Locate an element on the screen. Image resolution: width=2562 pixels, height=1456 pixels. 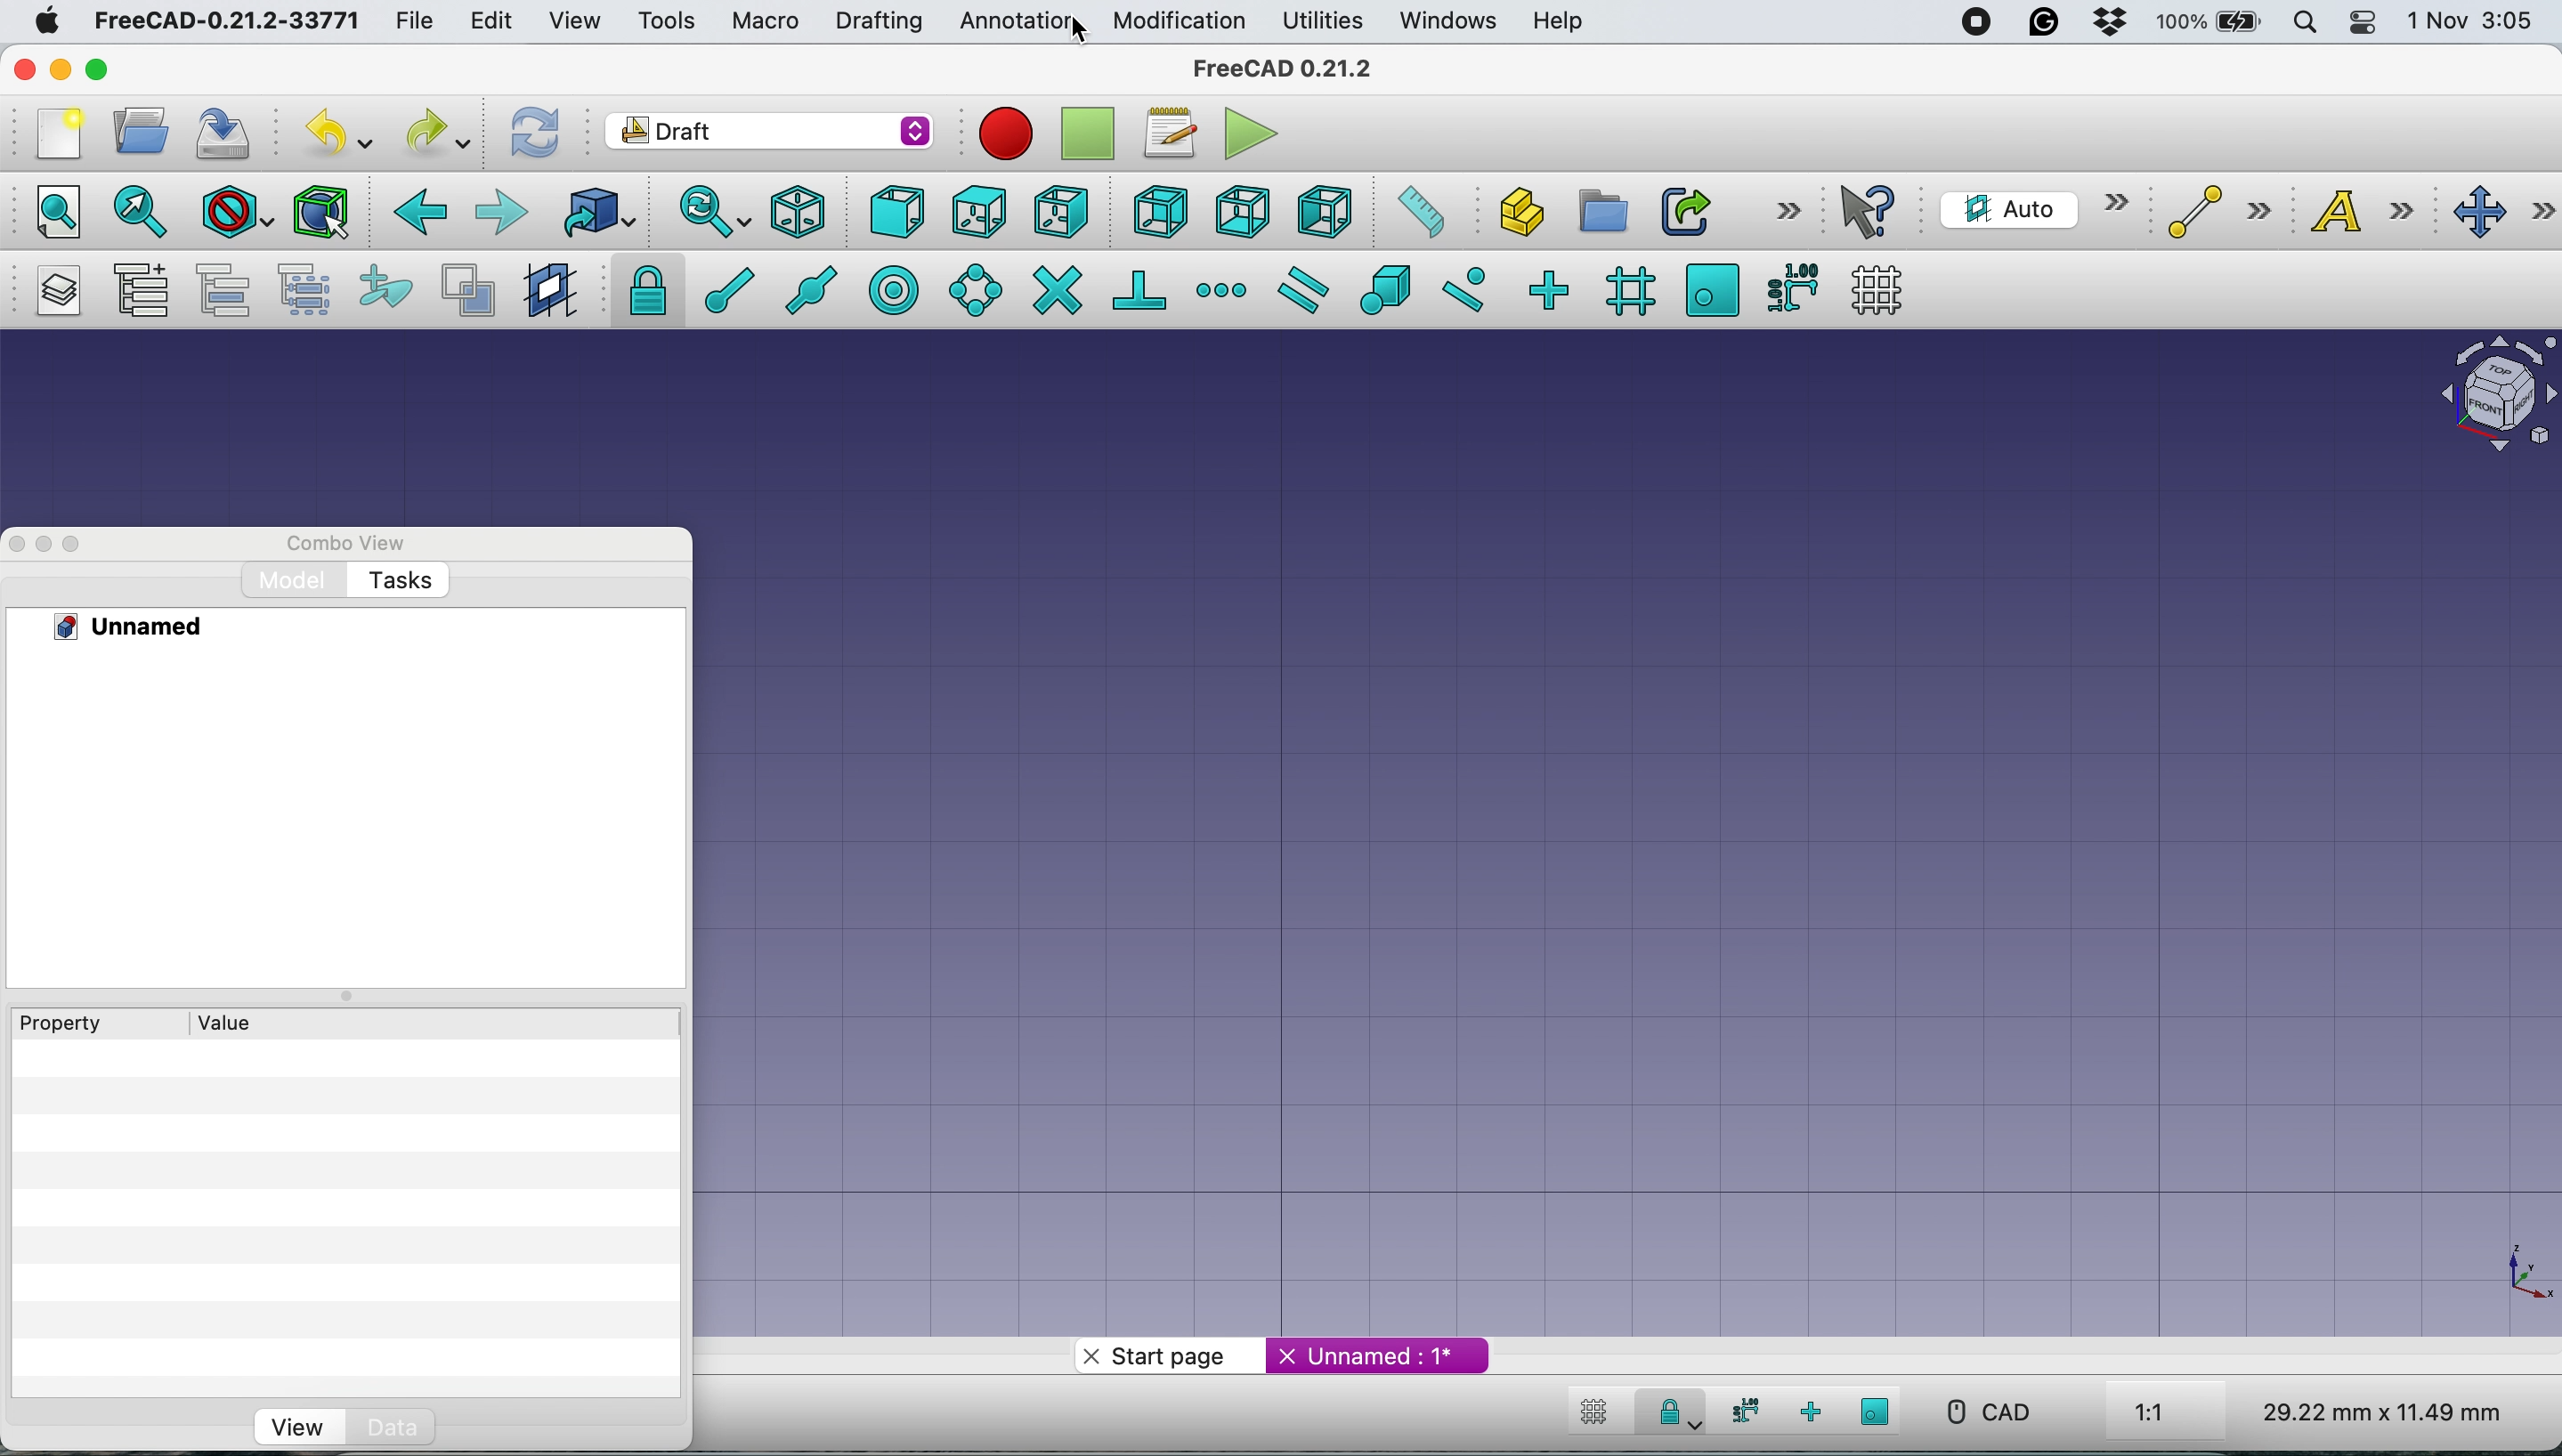
view is located at coordinates (294, 1426).